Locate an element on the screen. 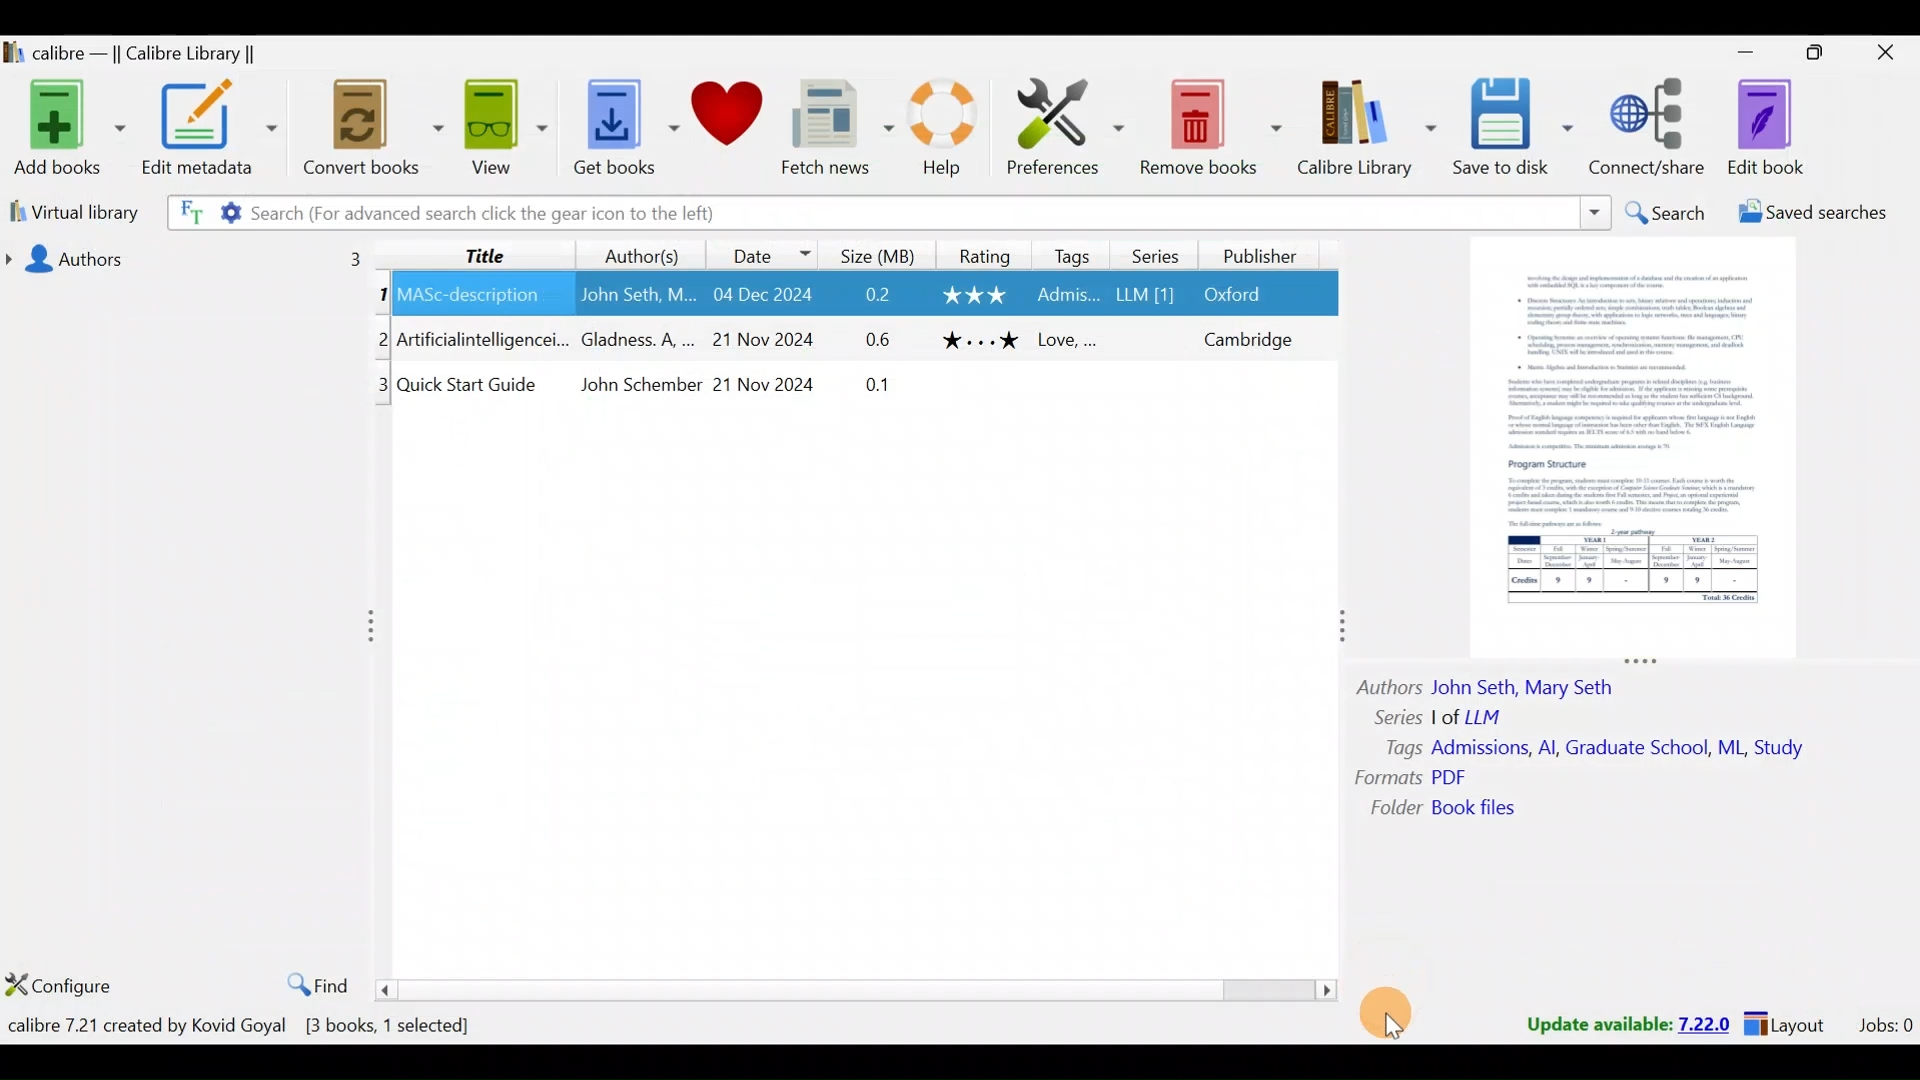 The height and width of the screenshot is (1080, 1920).  is located at coordinates (1248, 294).